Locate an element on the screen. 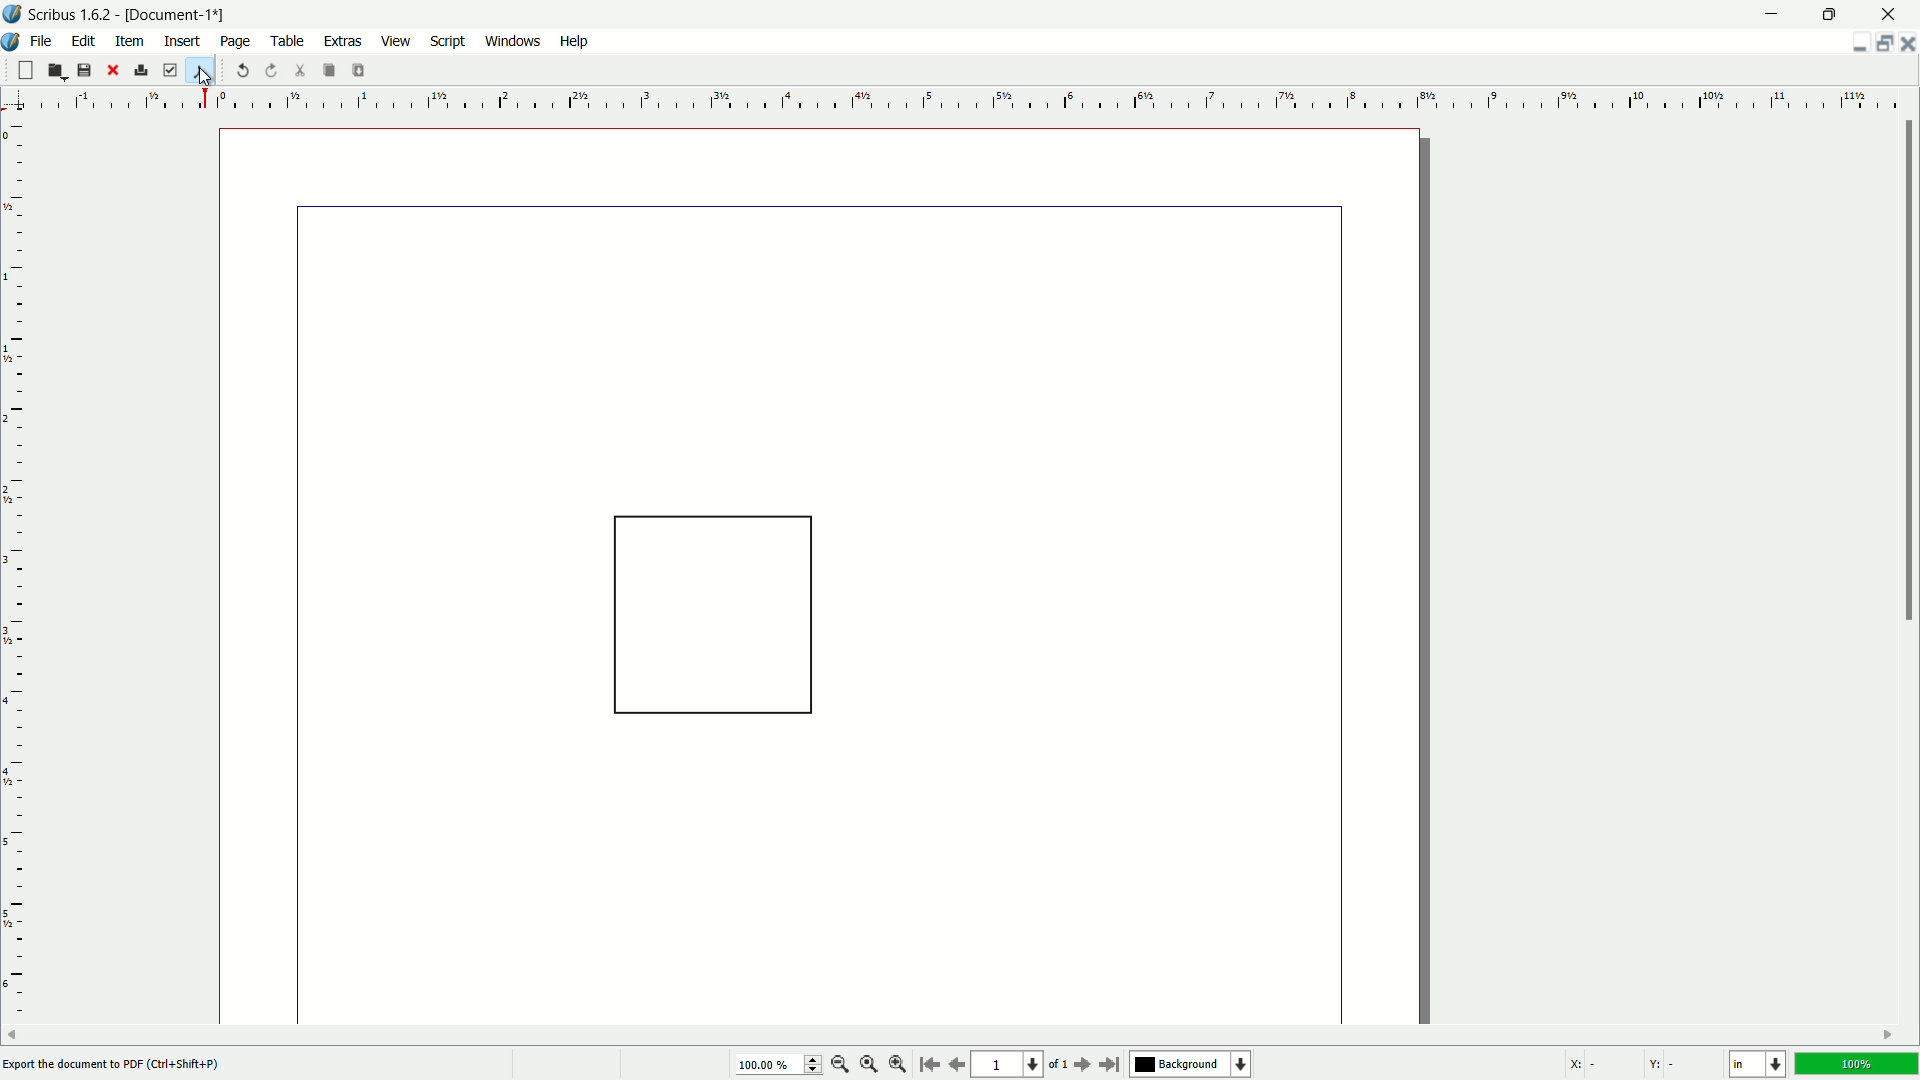 This screenshot has height=1080, width=1920. go to start page is located at coordinates (925, 1063).